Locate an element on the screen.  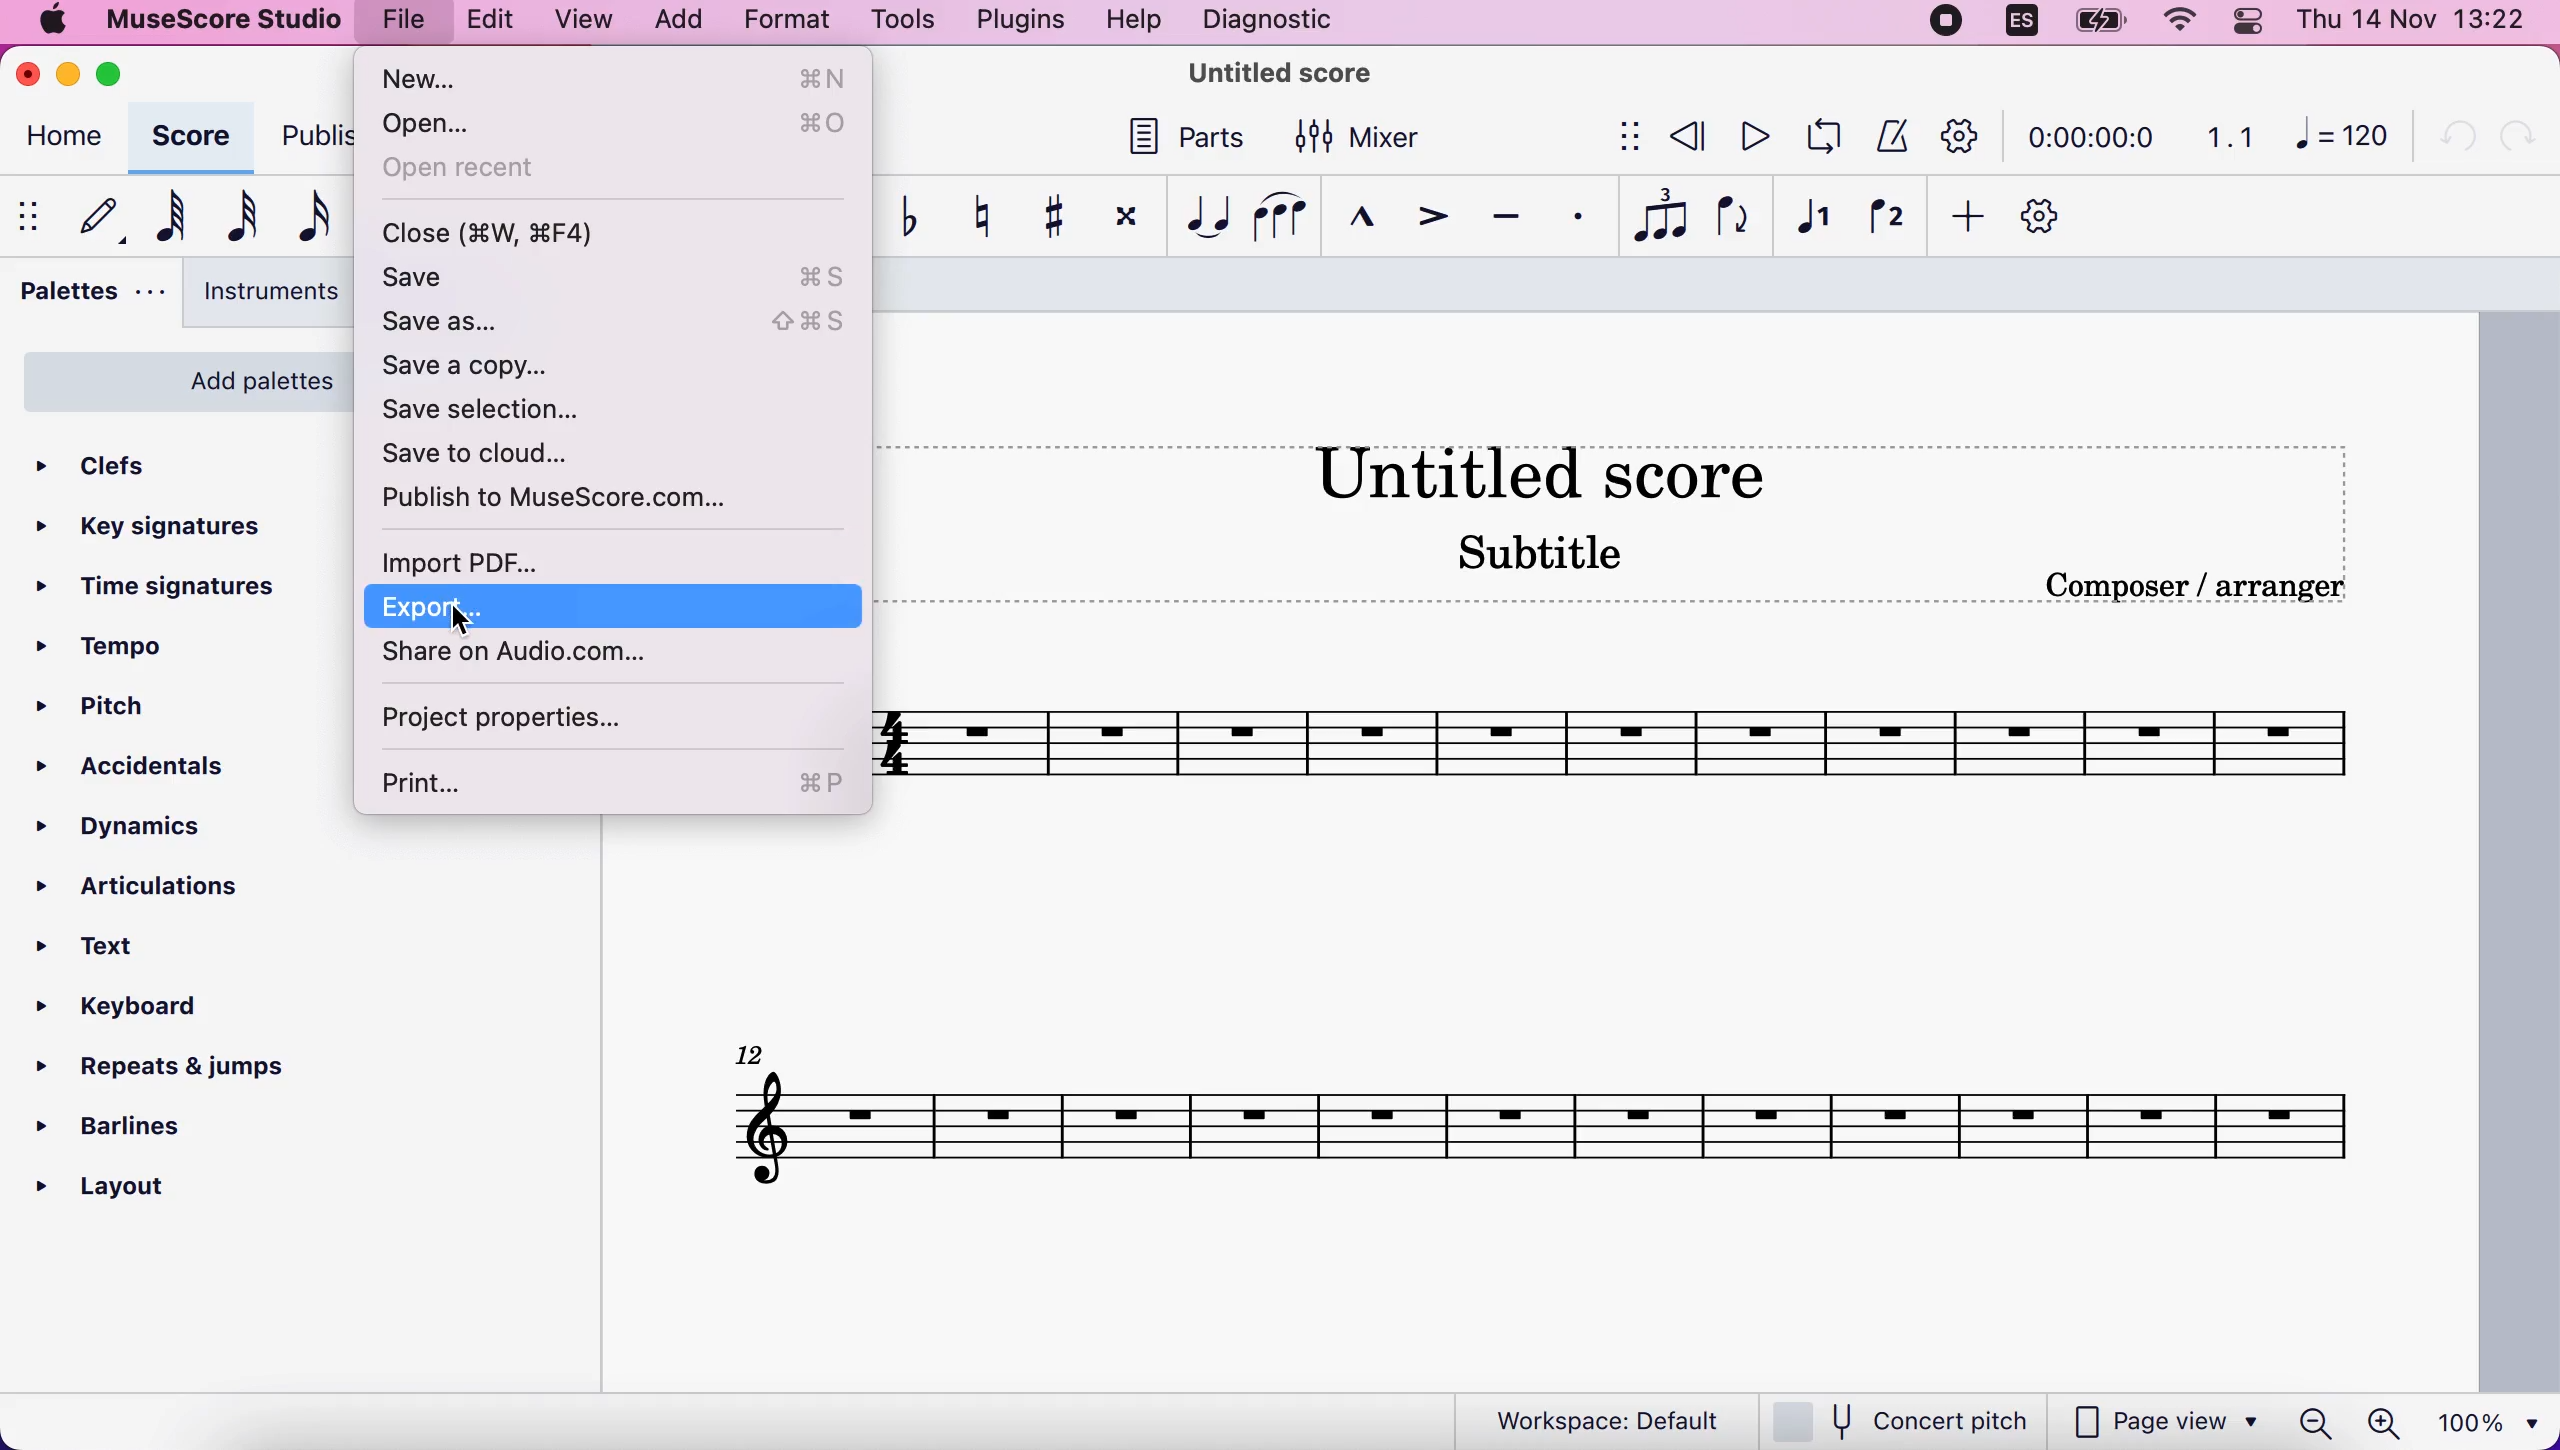
1.1 is located at coordinates (2227, 139).